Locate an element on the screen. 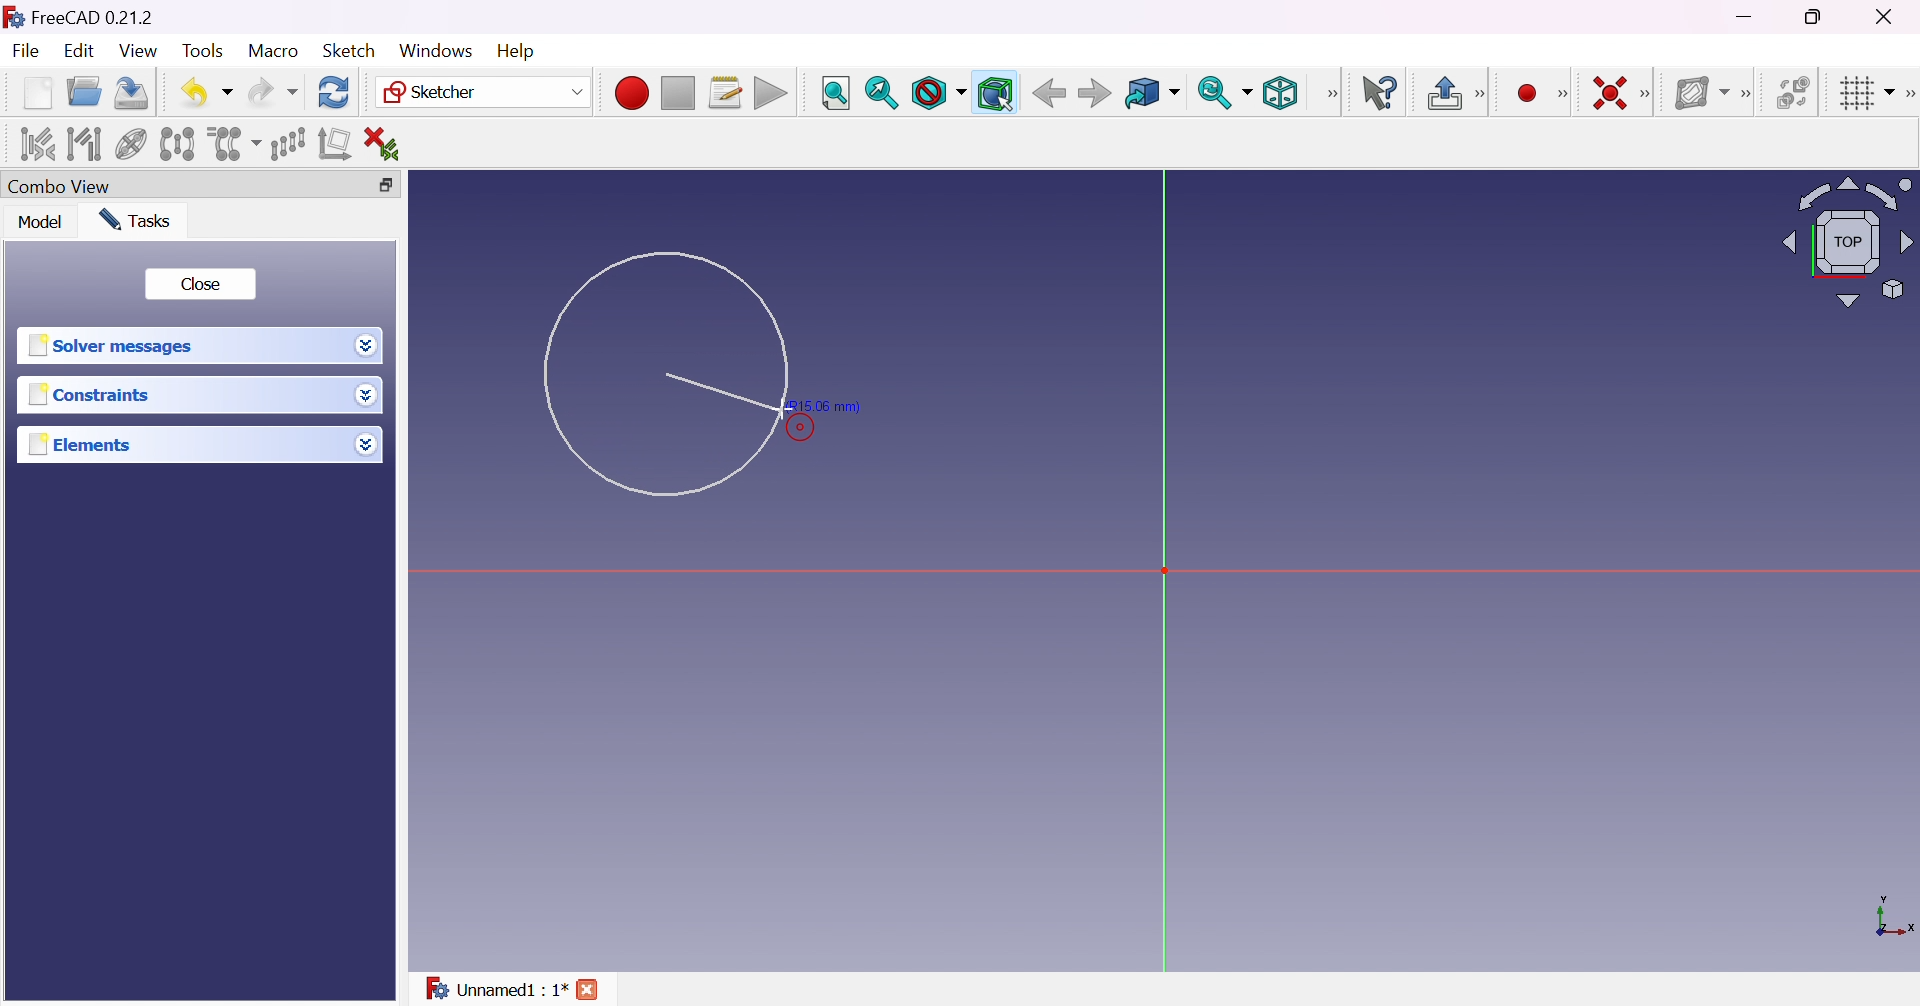 The width and height of the screenshot is (1920, 1006). Minimize is located at coordinates (1749, 17).